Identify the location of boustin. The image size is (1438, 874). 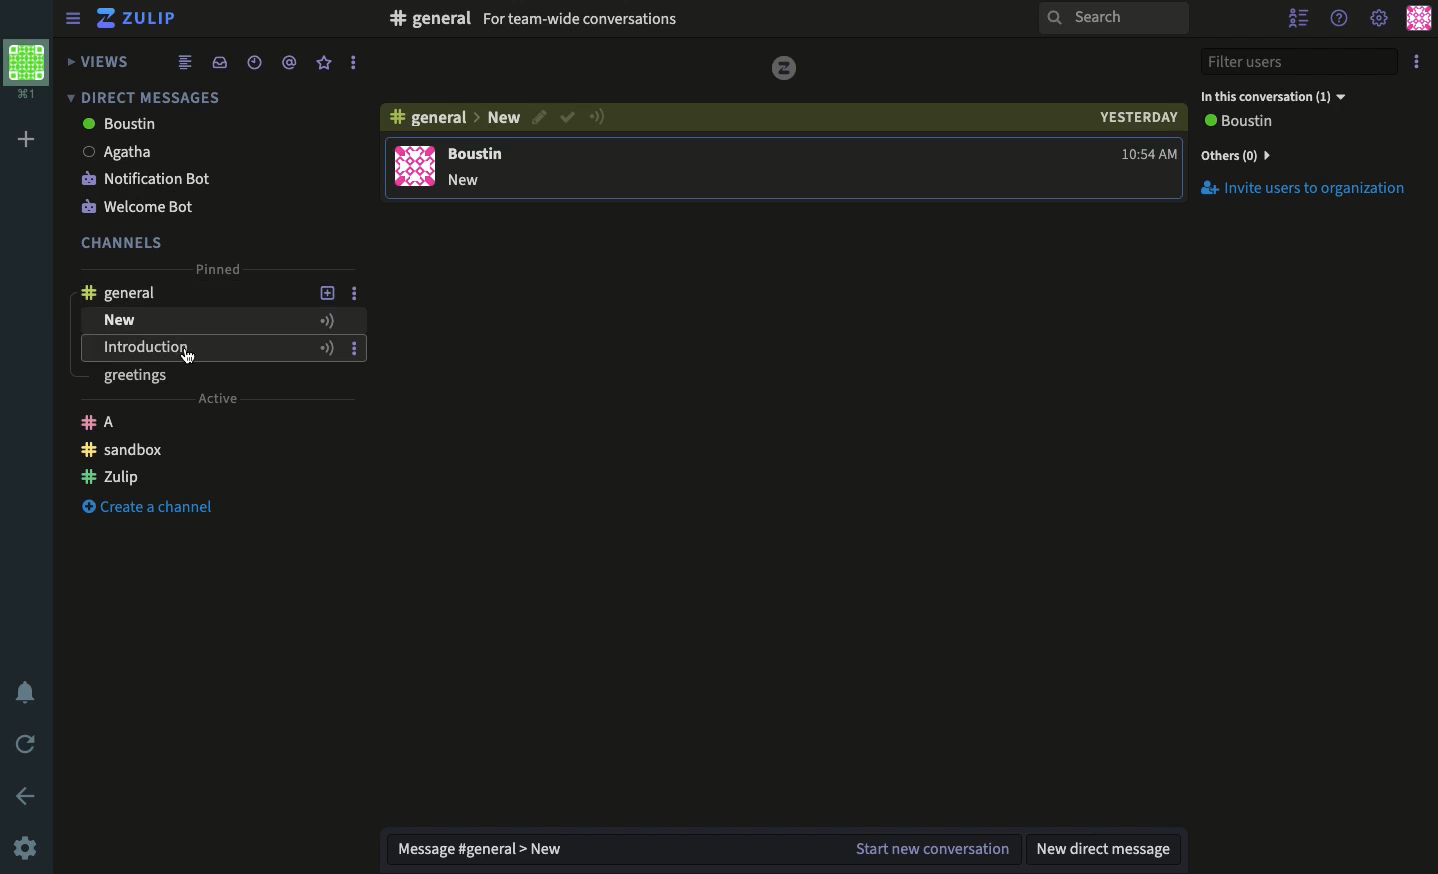
(187, 125).